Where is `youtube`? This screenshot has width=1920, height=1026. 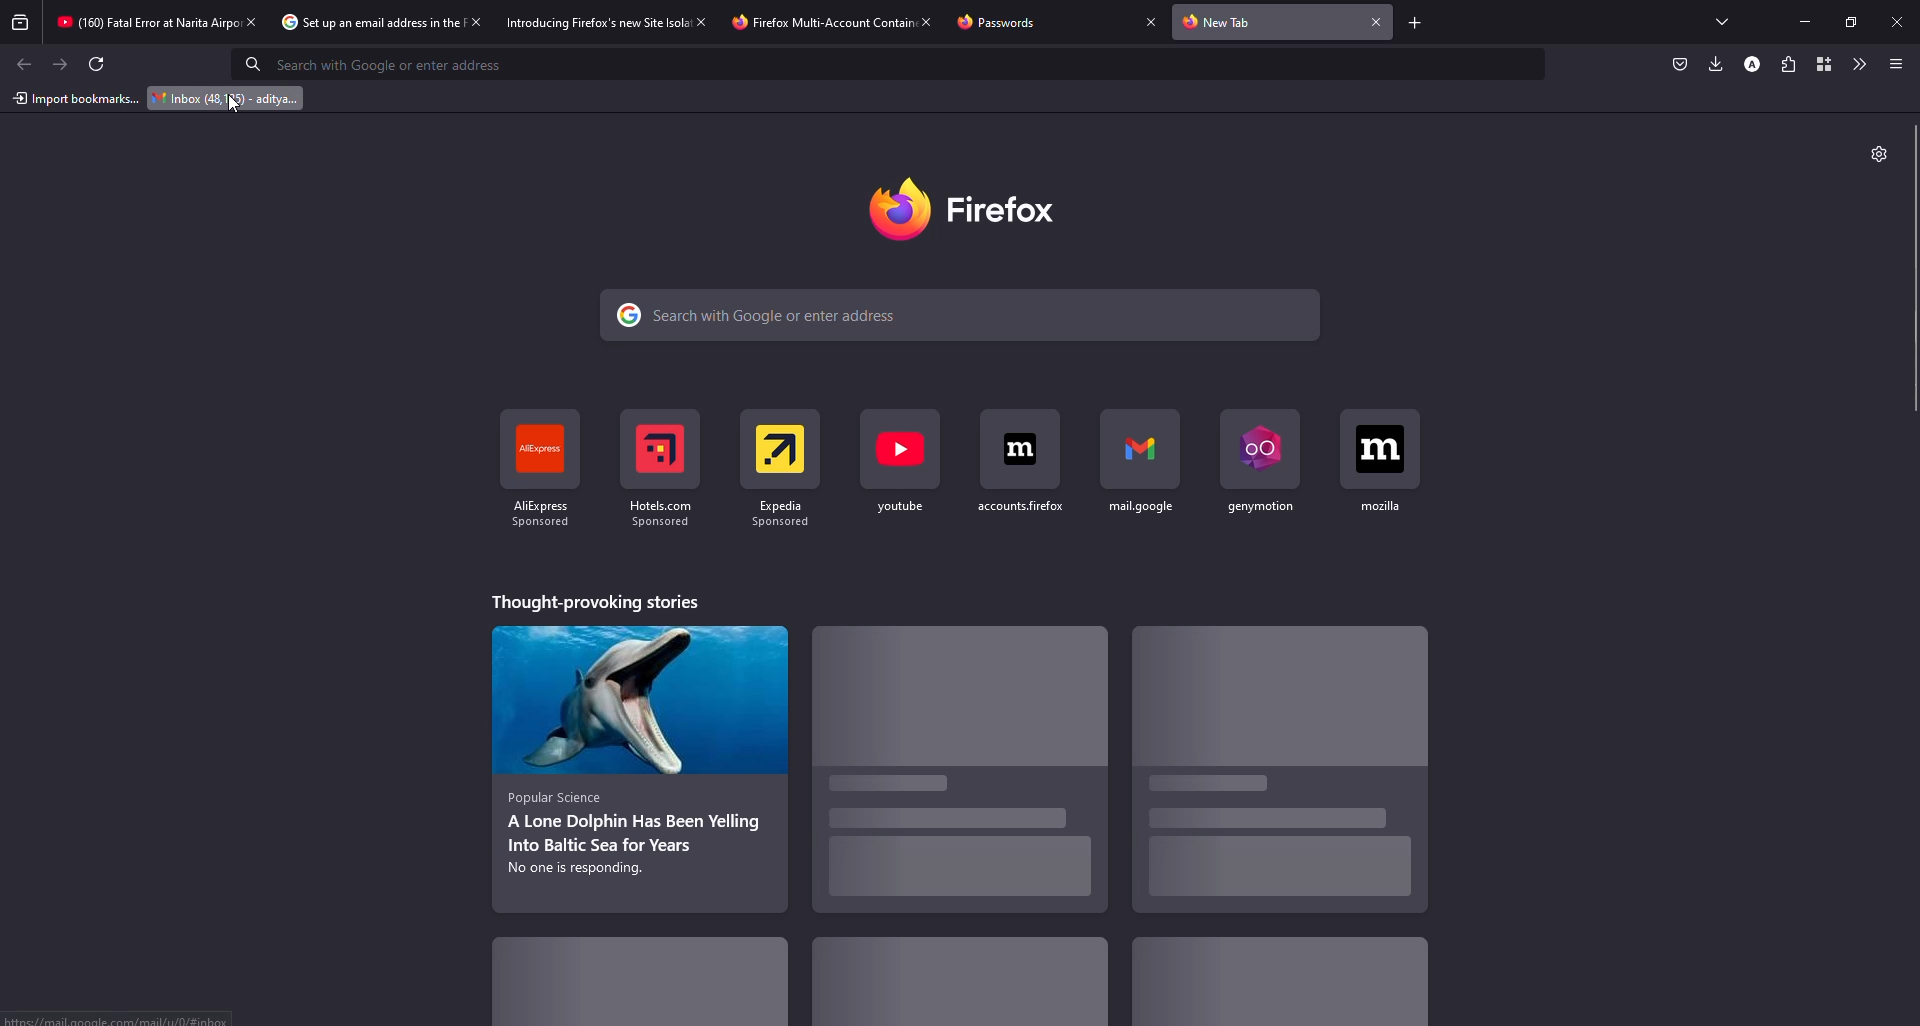
youtube is located at coordinates (900, 509).